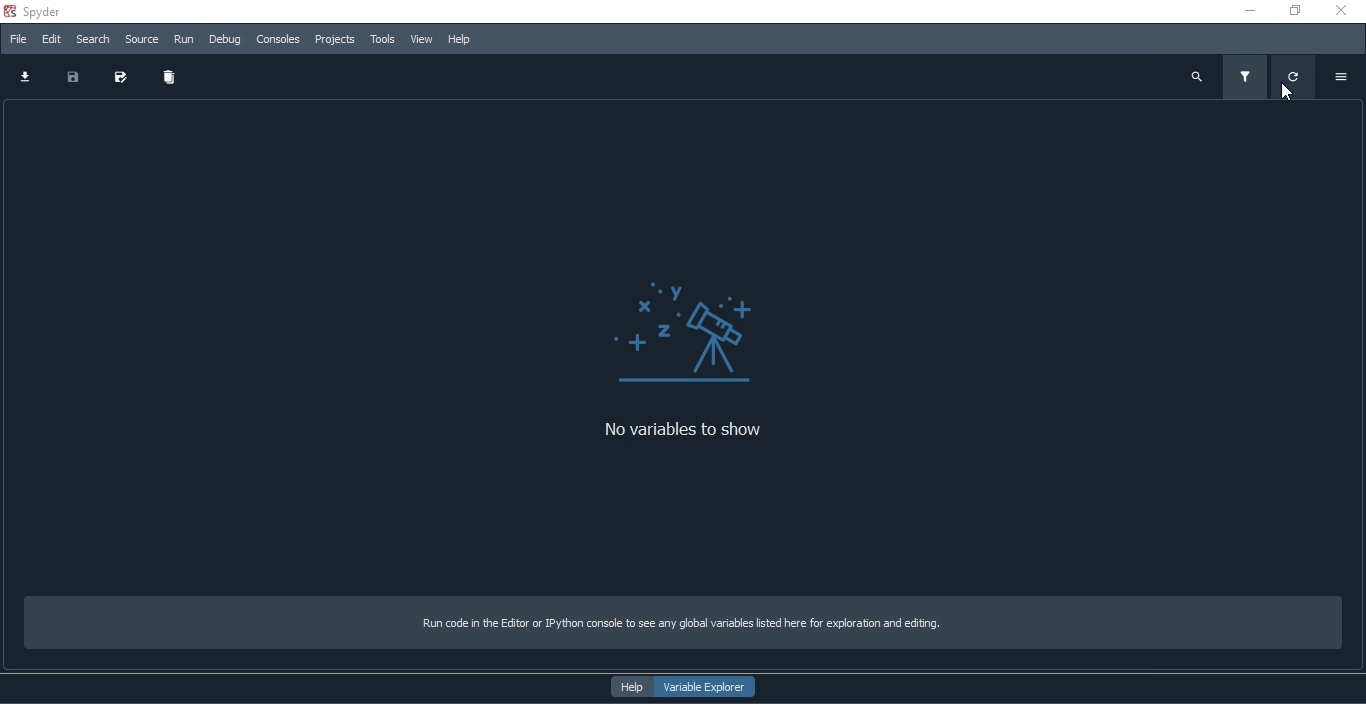  What do you see at coordinates (697, 428) in the screenshot?
I see `No variables to show` at bounding box center [697, 428].